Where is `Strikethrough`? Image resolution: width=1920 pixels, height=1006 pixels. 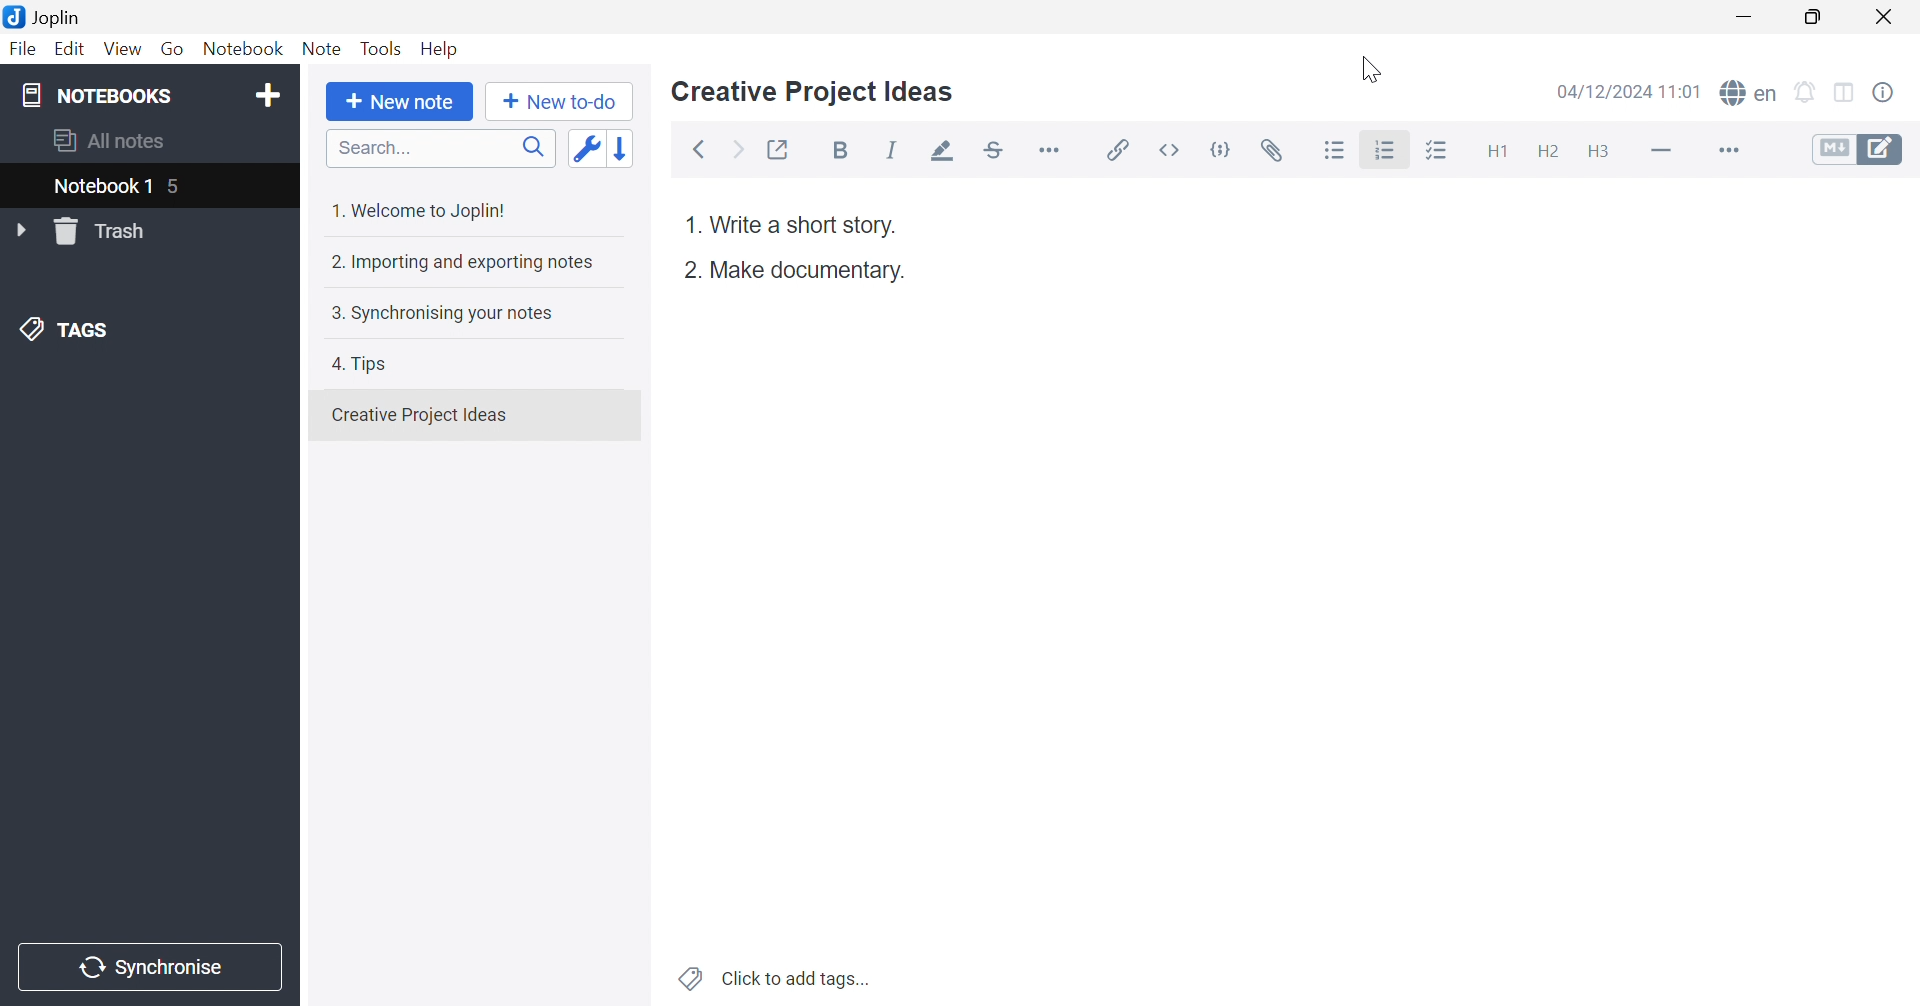 Strikethrough is located at coordinates (999, 152).